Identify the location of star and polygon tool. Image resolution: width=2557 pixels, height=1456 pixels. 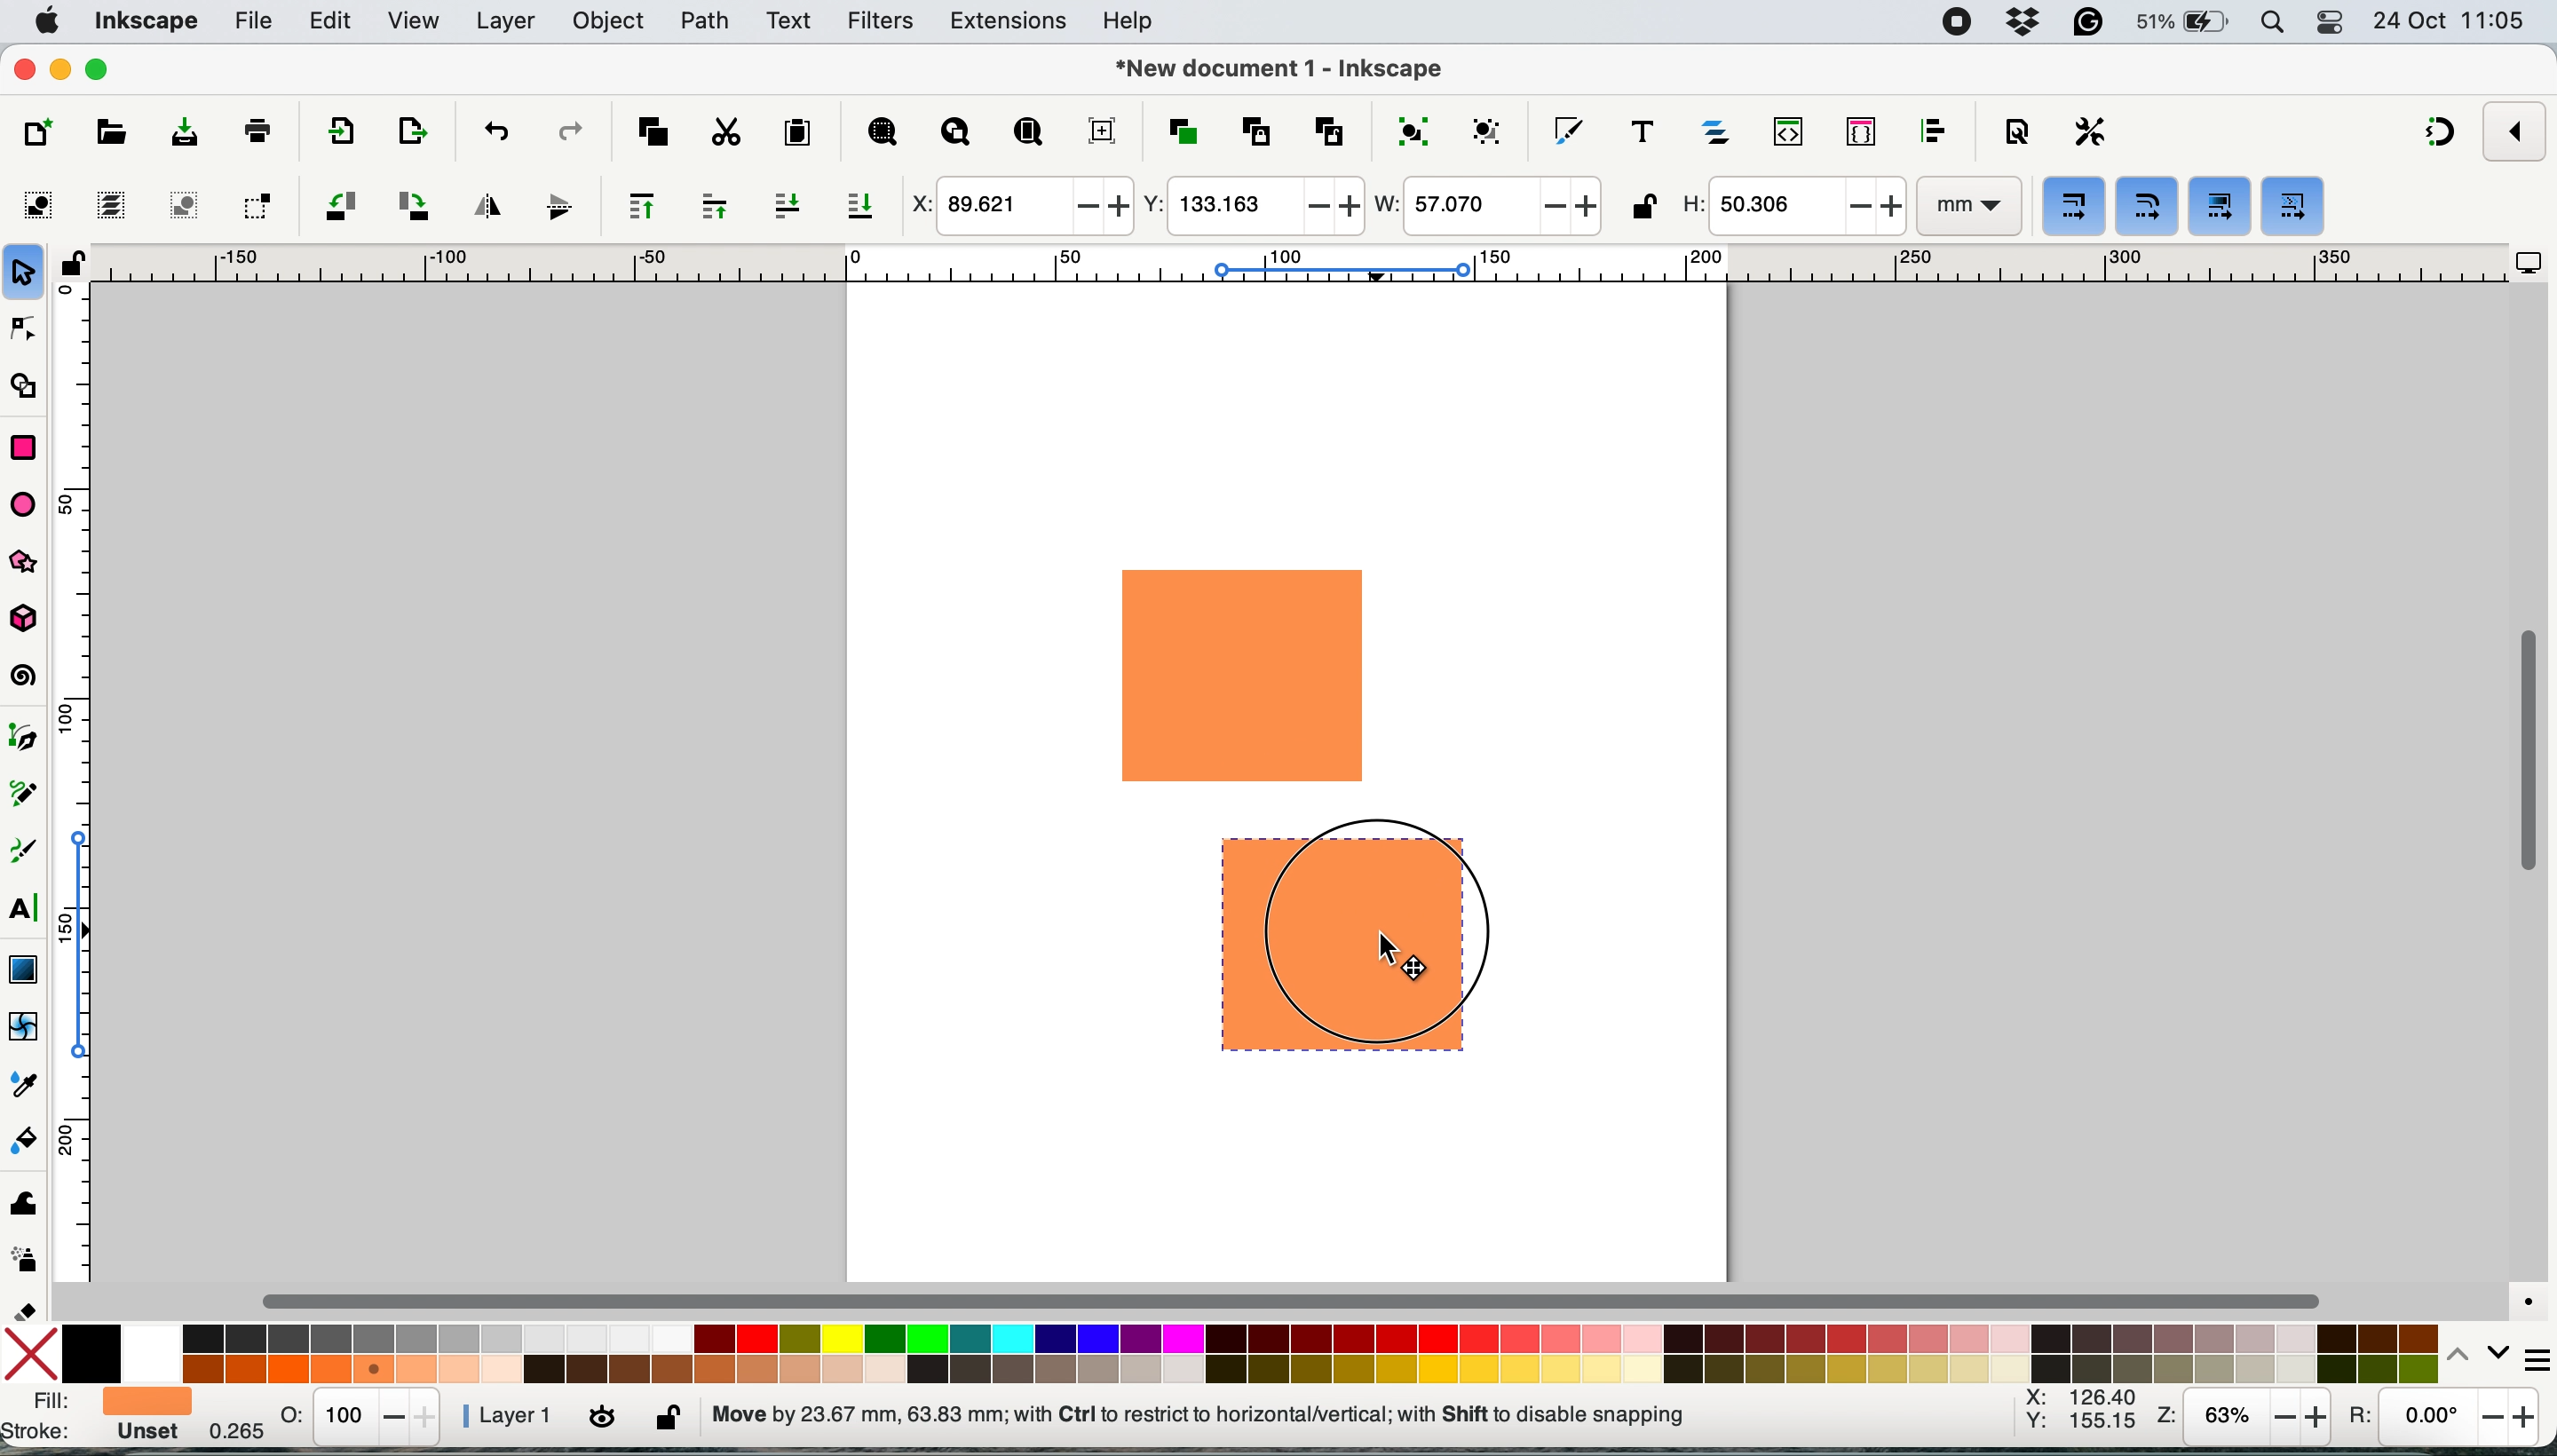
(33, 565).